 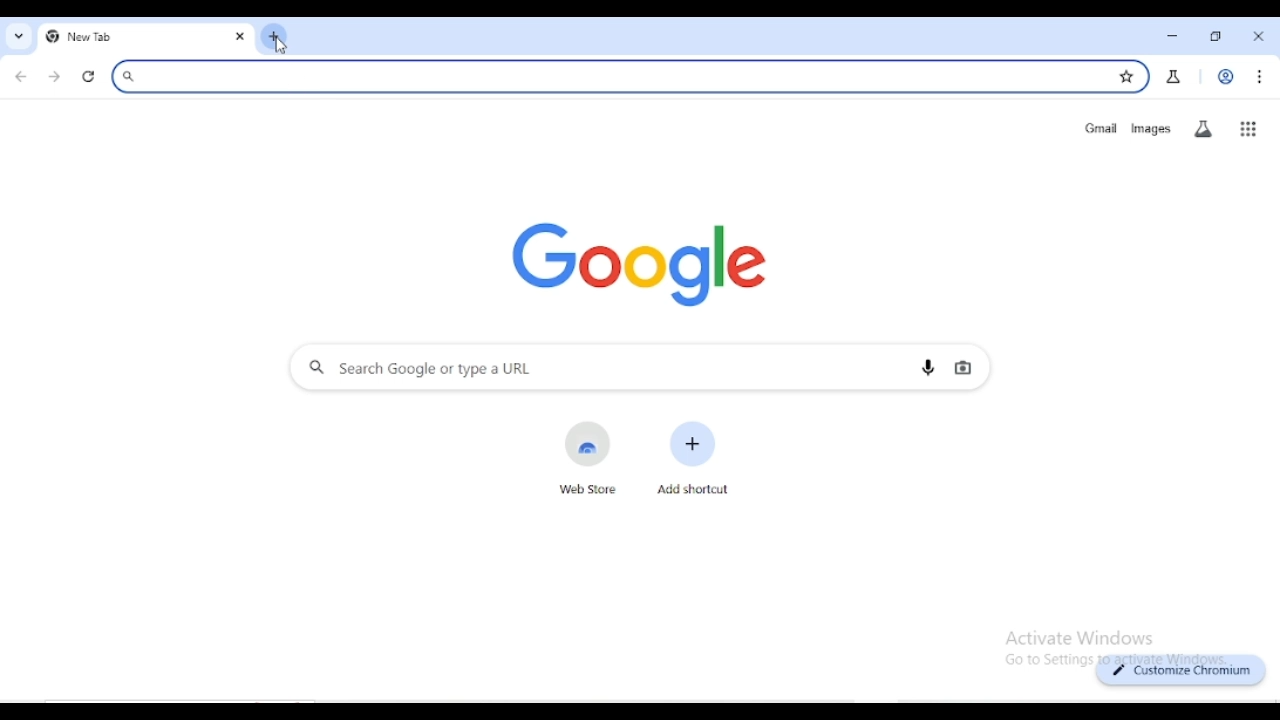 I want to click on close, so click(x=1261, y=36).